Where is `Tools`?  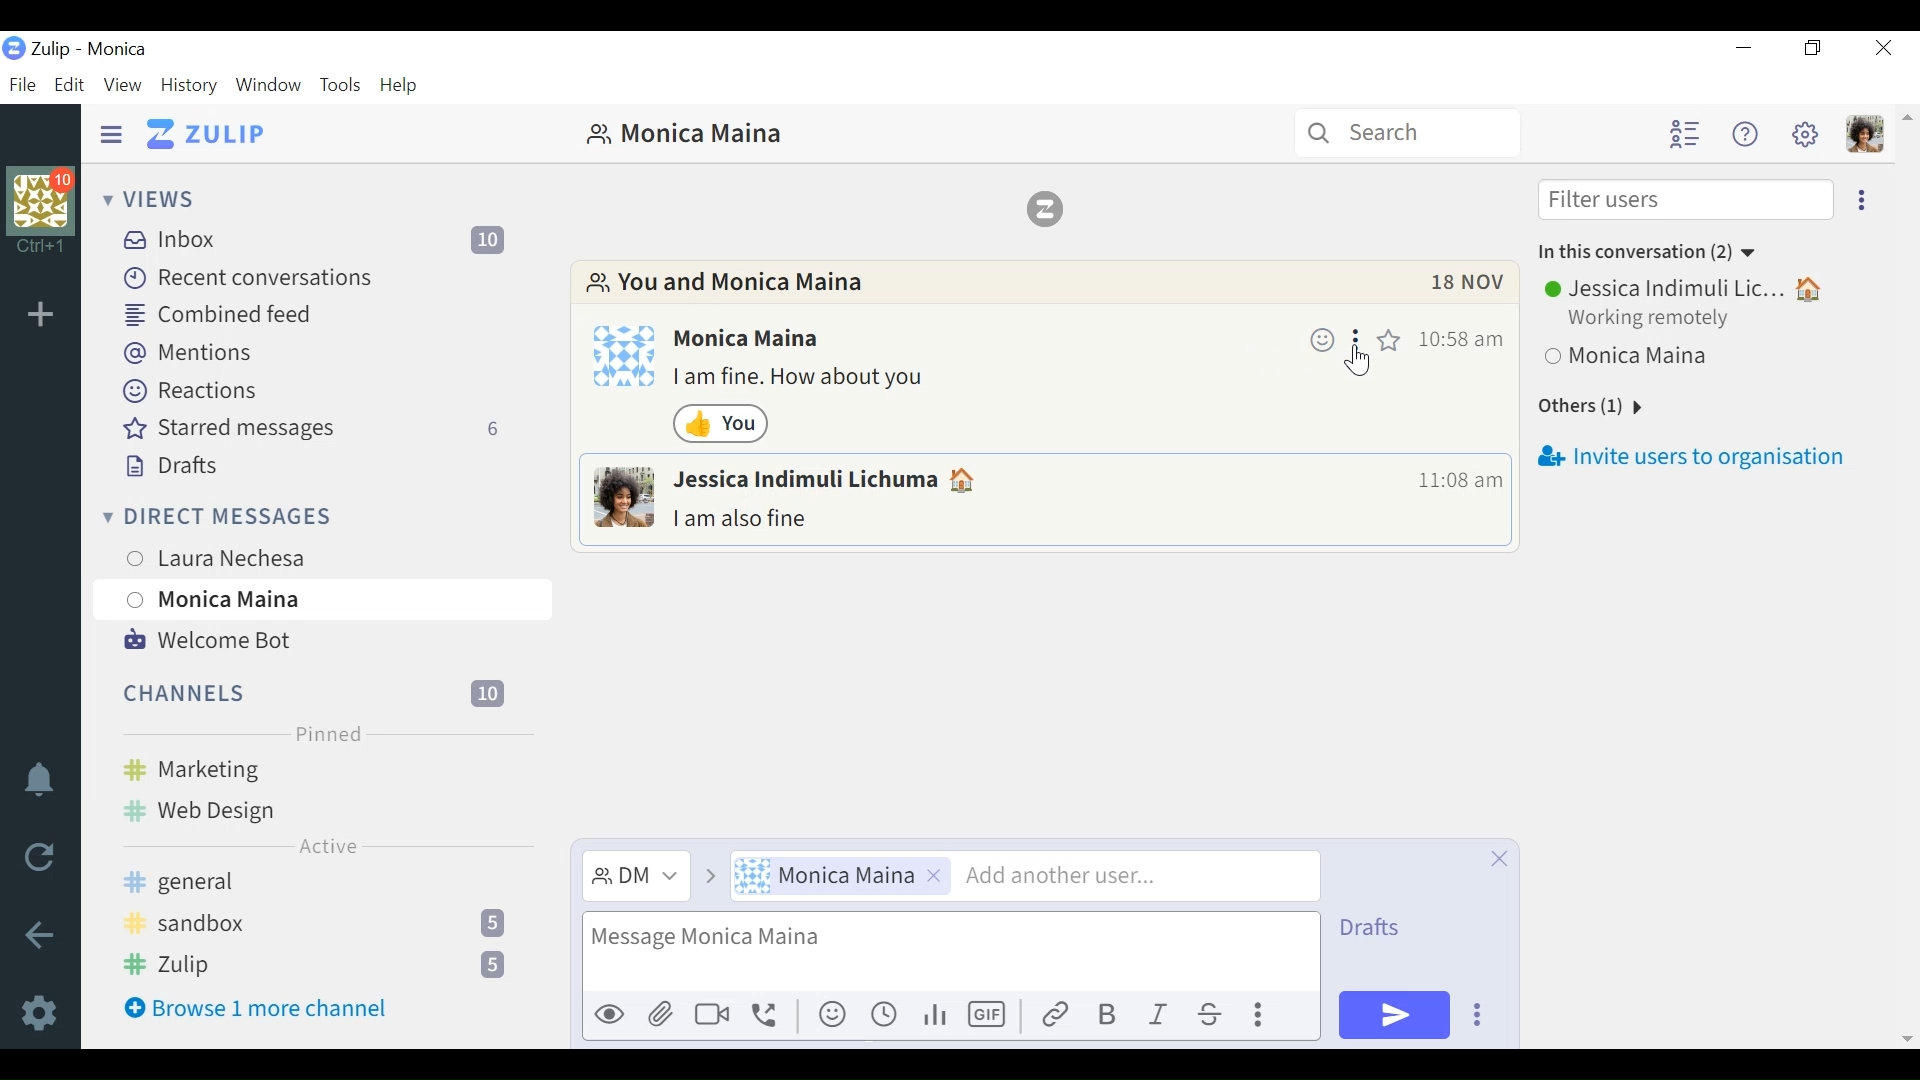 Tools is located at coordinates (343, 86).